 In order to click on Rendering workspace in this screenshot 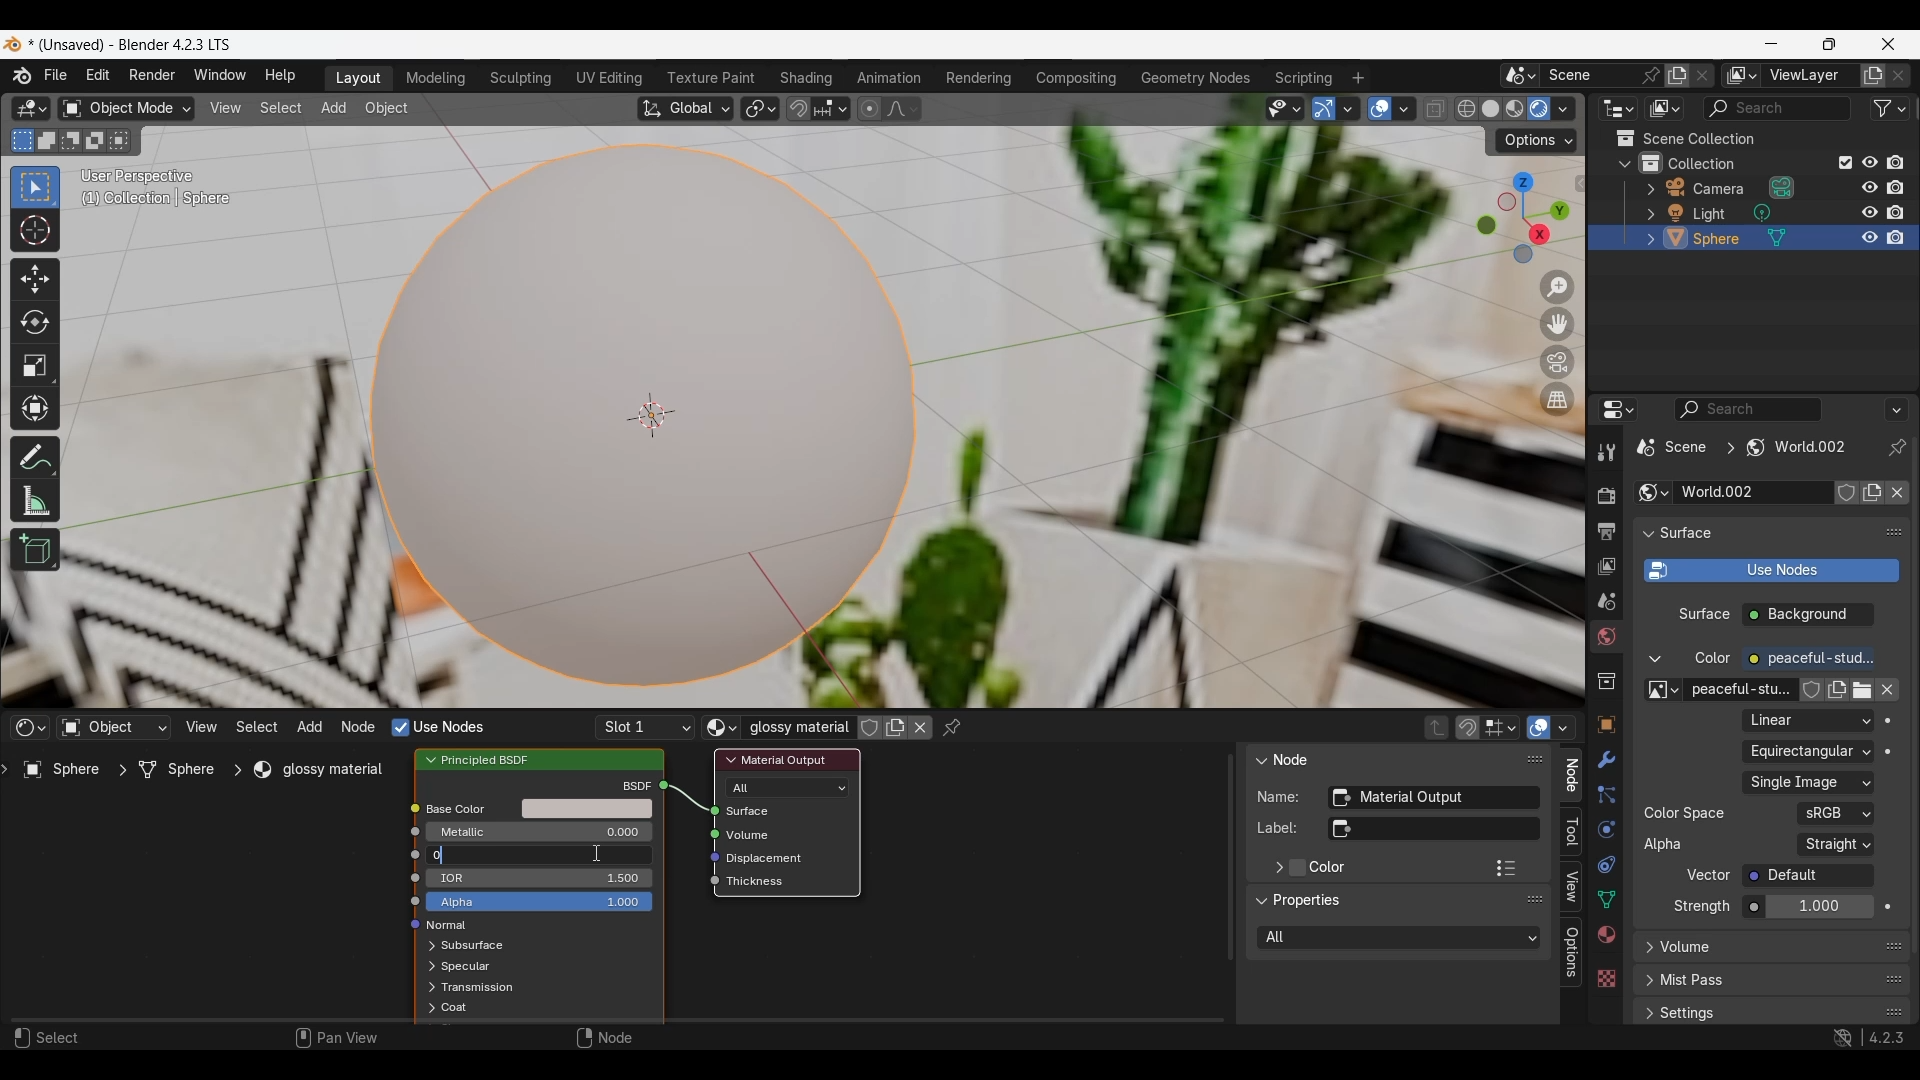, I will do `click(979, 78)`.